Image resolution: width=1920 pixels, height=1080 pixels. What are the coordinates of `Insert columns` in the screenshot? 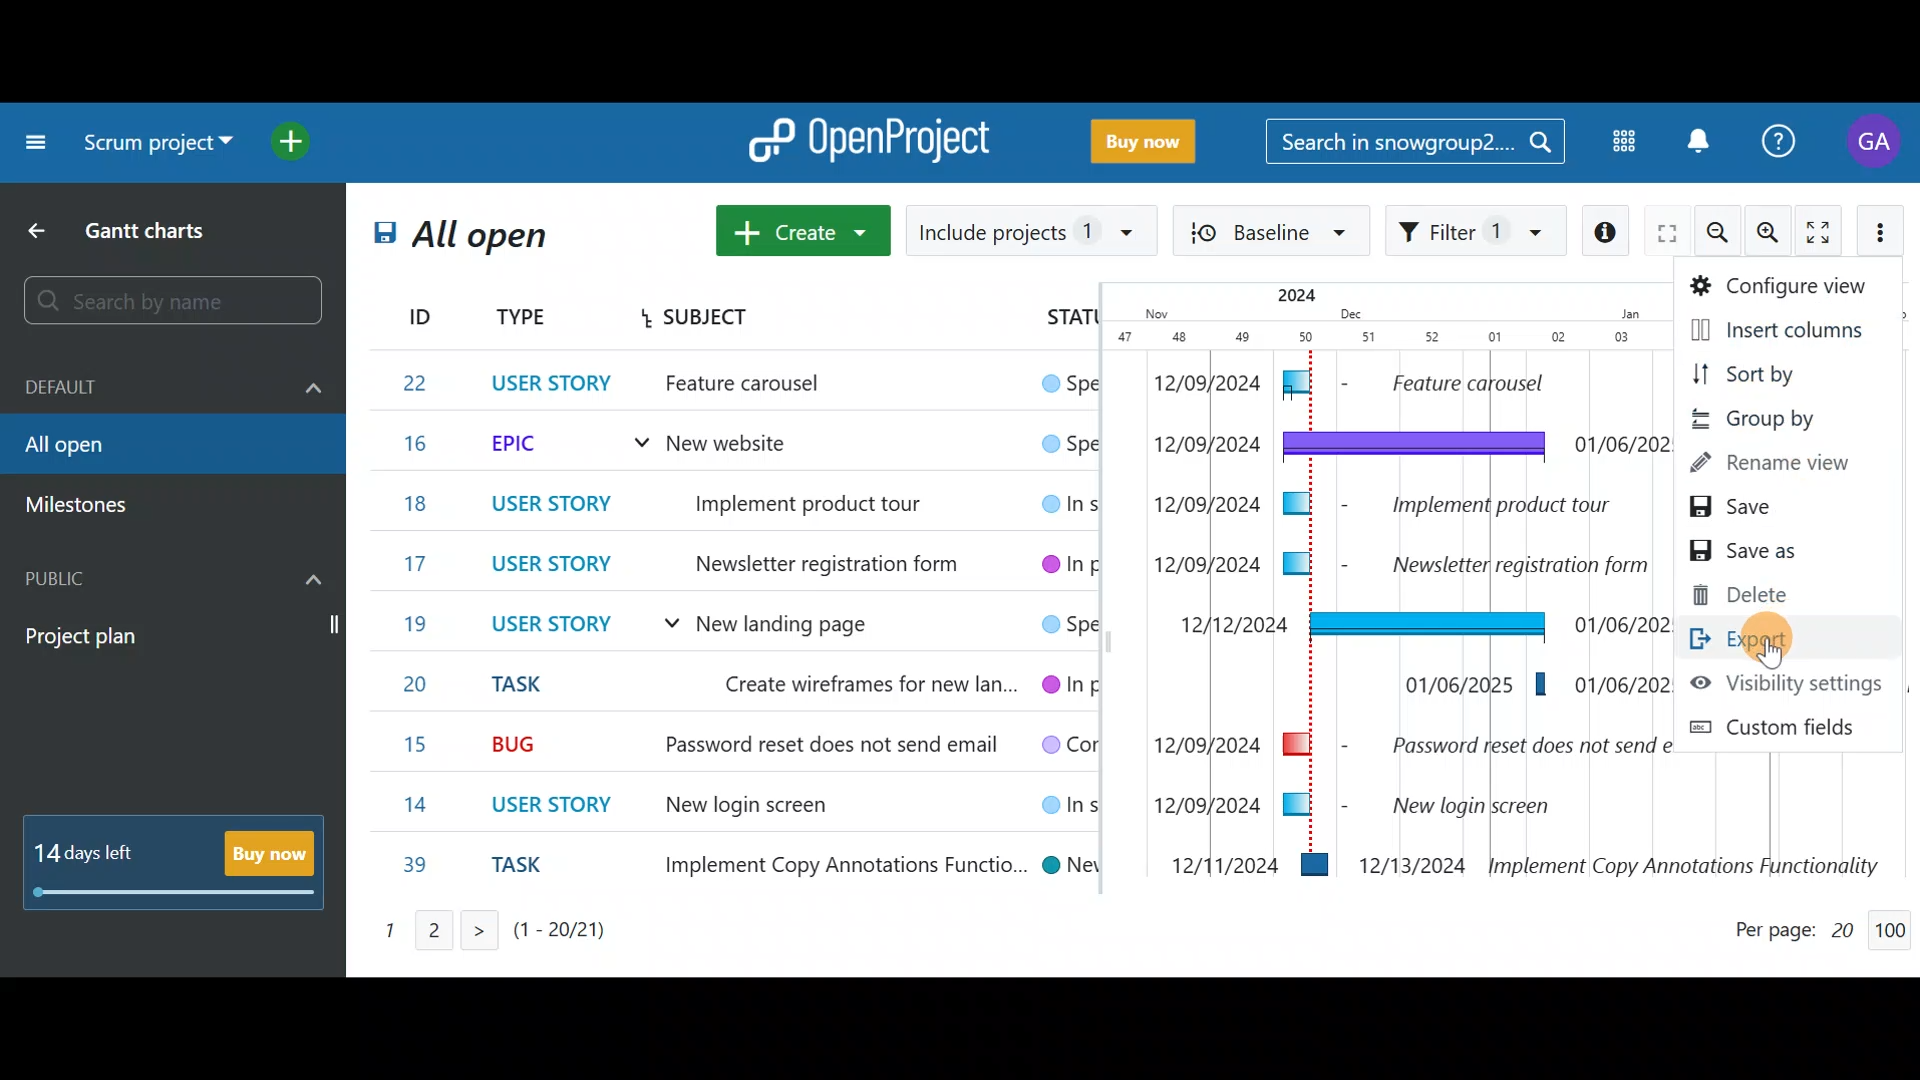 It's located at (1772, 329).